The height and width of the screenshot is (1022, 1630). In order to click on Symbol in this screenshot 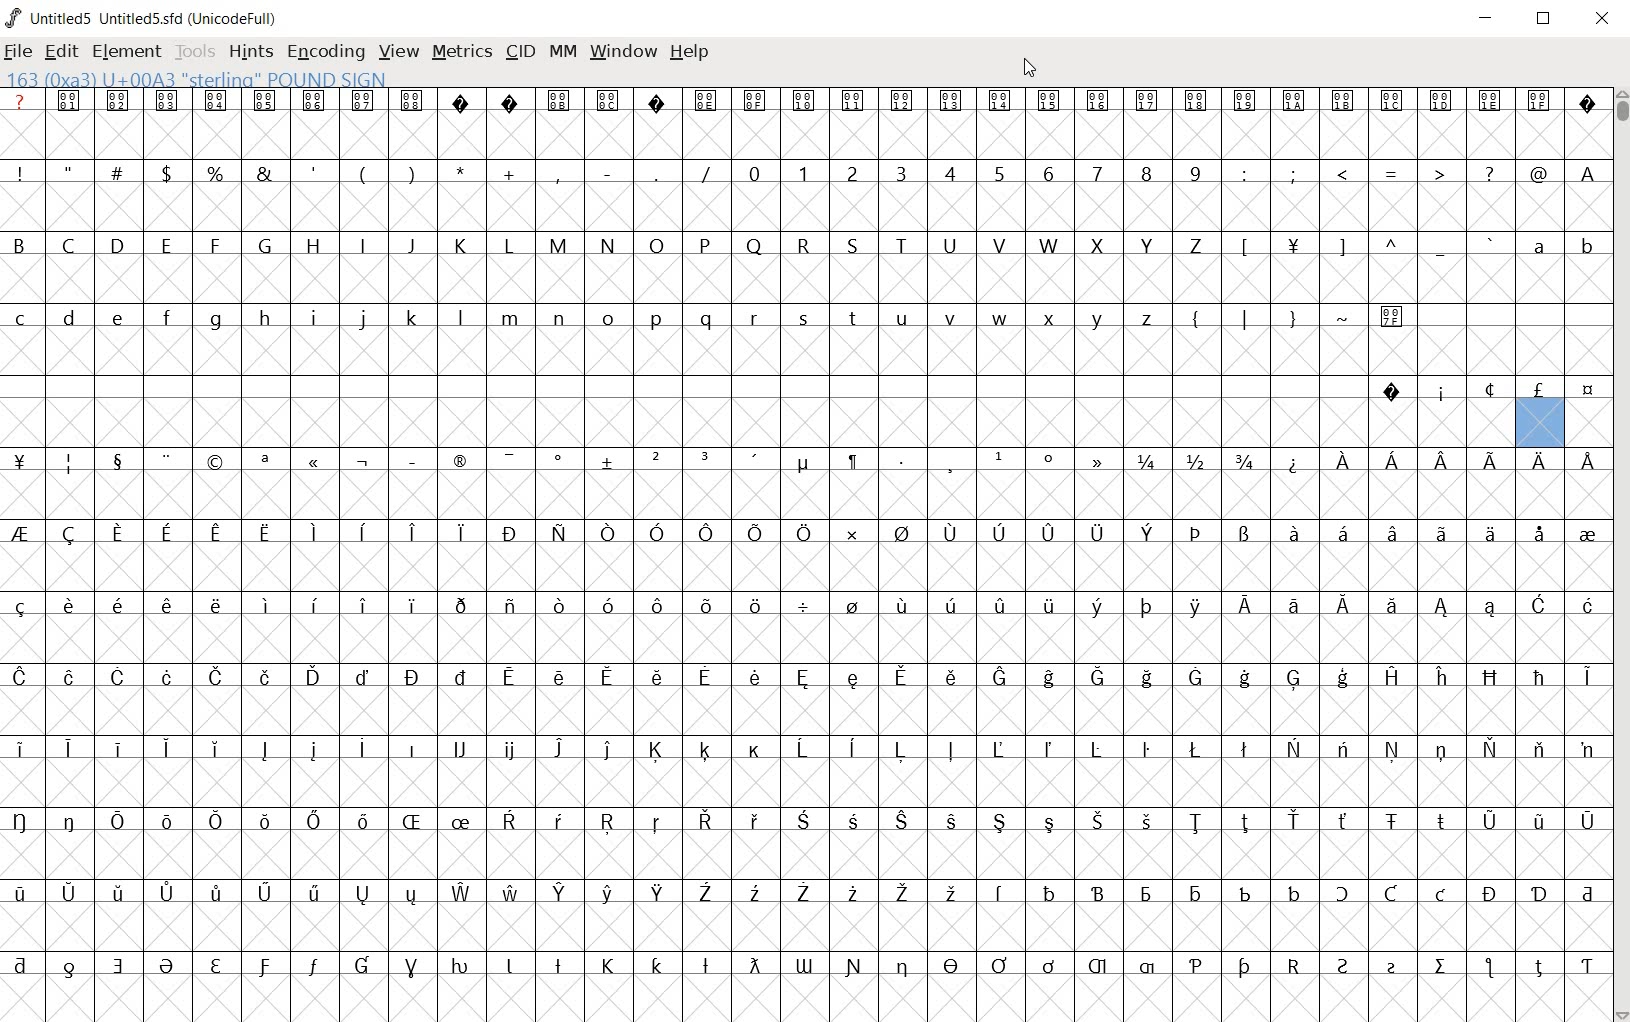, I will do `click(560, 100)`.